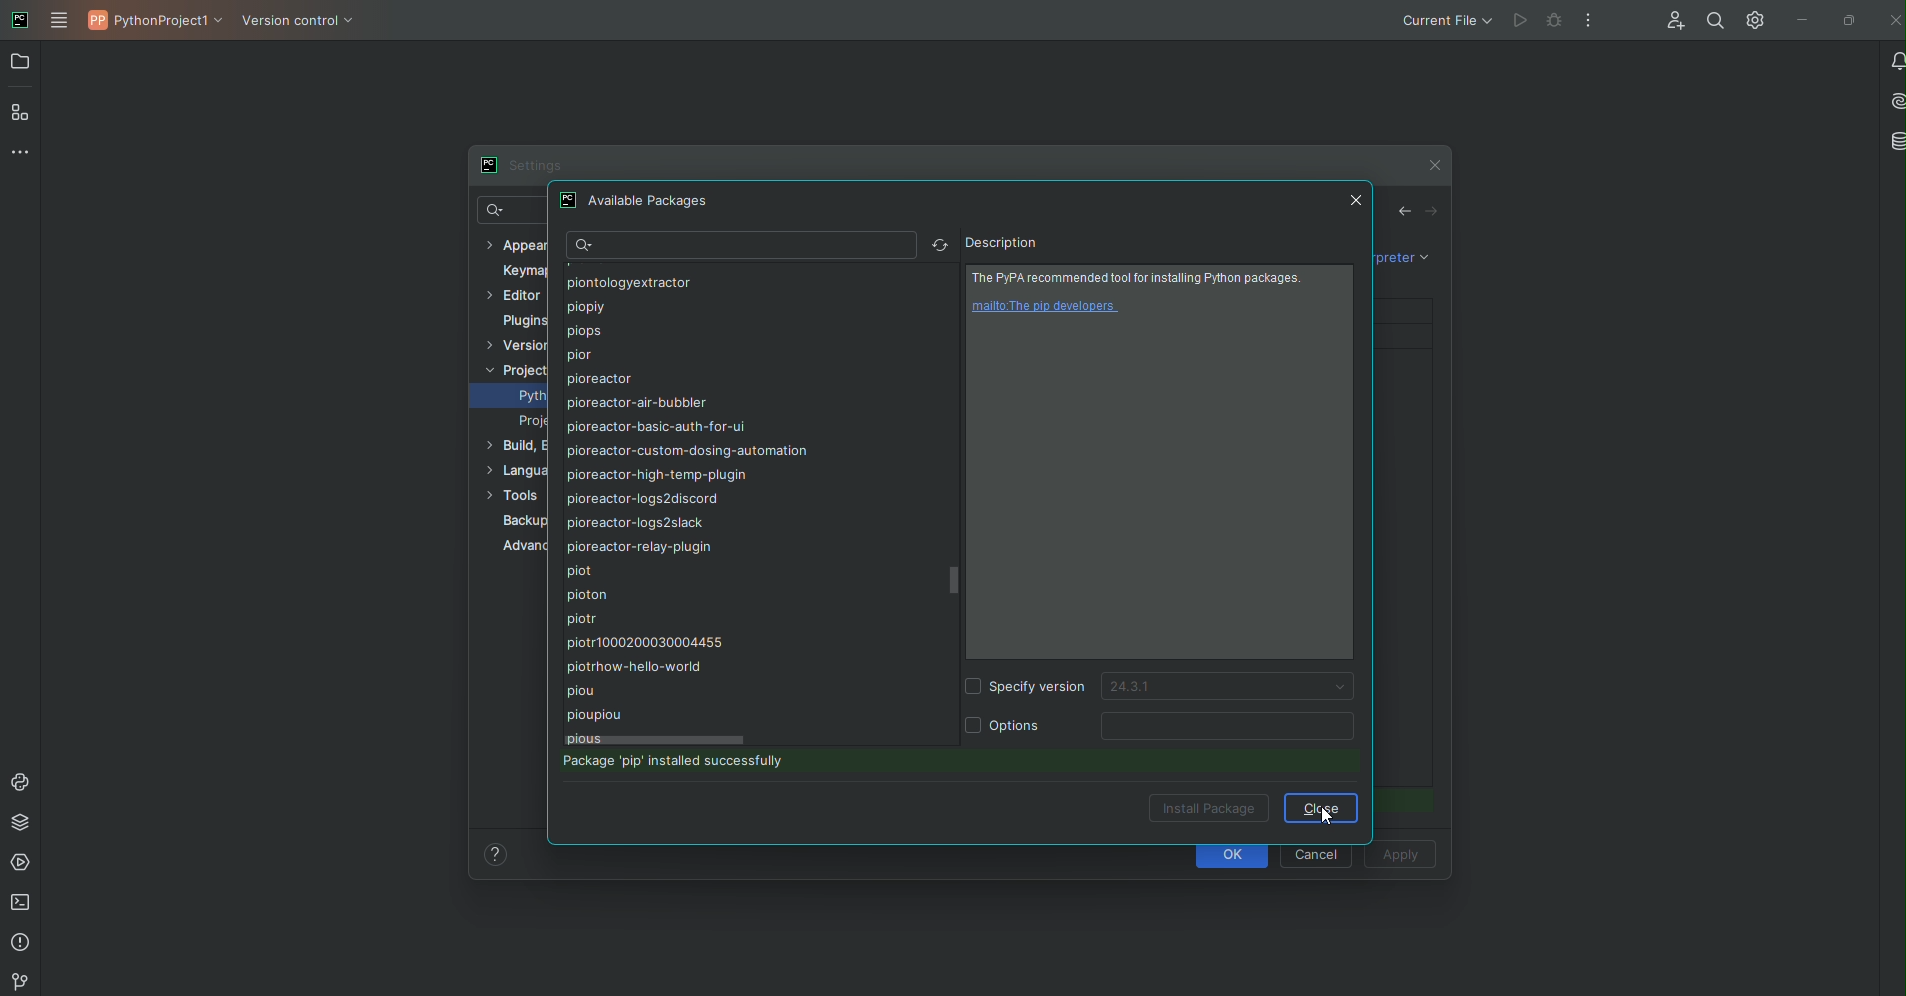 This screenshot has width=1906, height=996. What do you see at coordinates (1892, 19) in the screenshot?
I see `Close` at bounding box center [1892, 19].